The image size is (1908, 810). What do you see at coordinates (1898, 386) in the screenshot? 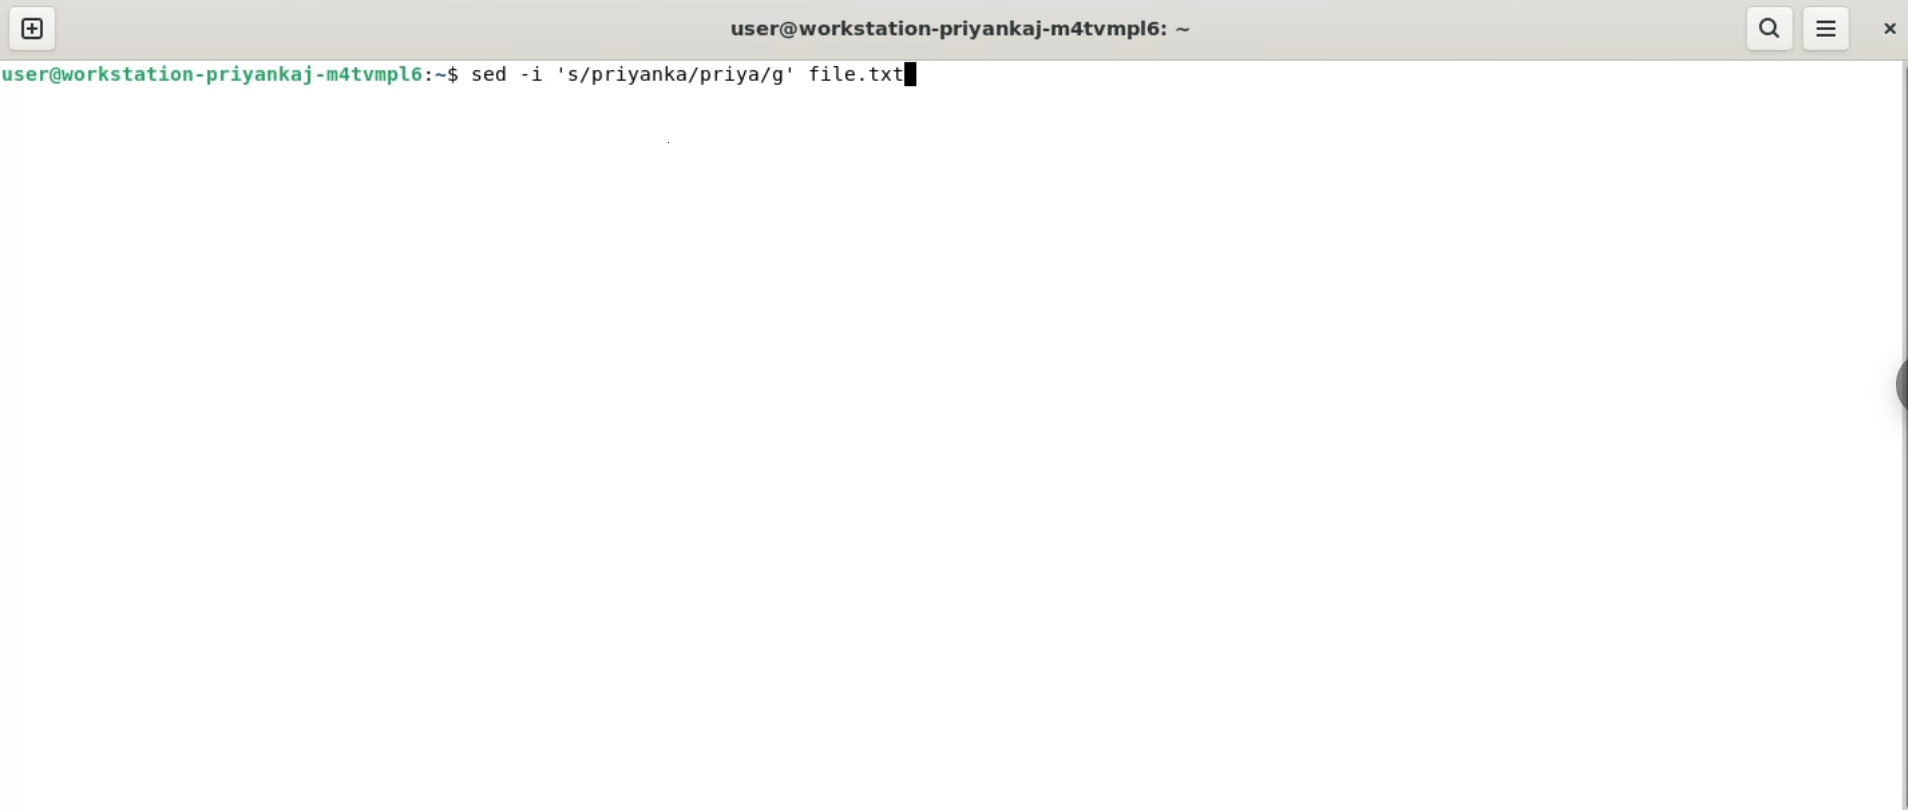
I see `sidebar` at bounding box center [1898, 386].